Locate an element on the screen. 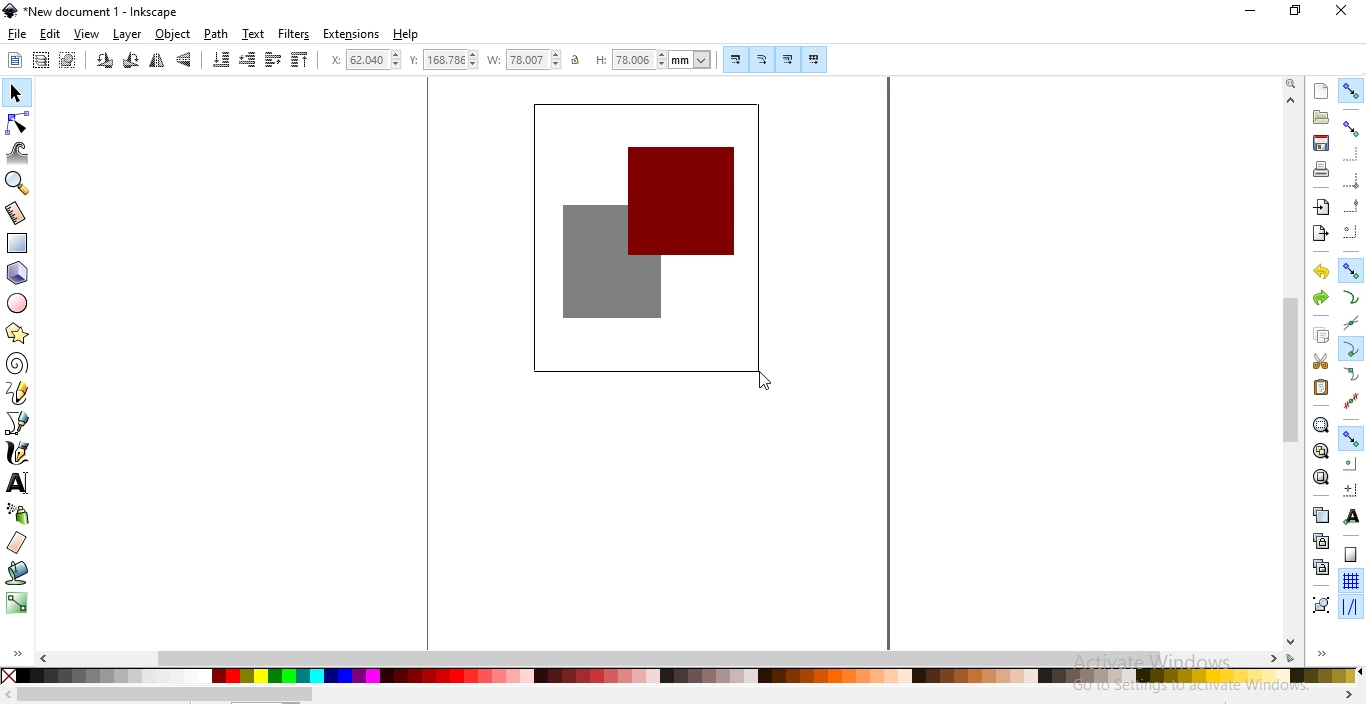 The width and height of the screenshot is (1366, 704). measurement tool is located at coordinates (17, 213).